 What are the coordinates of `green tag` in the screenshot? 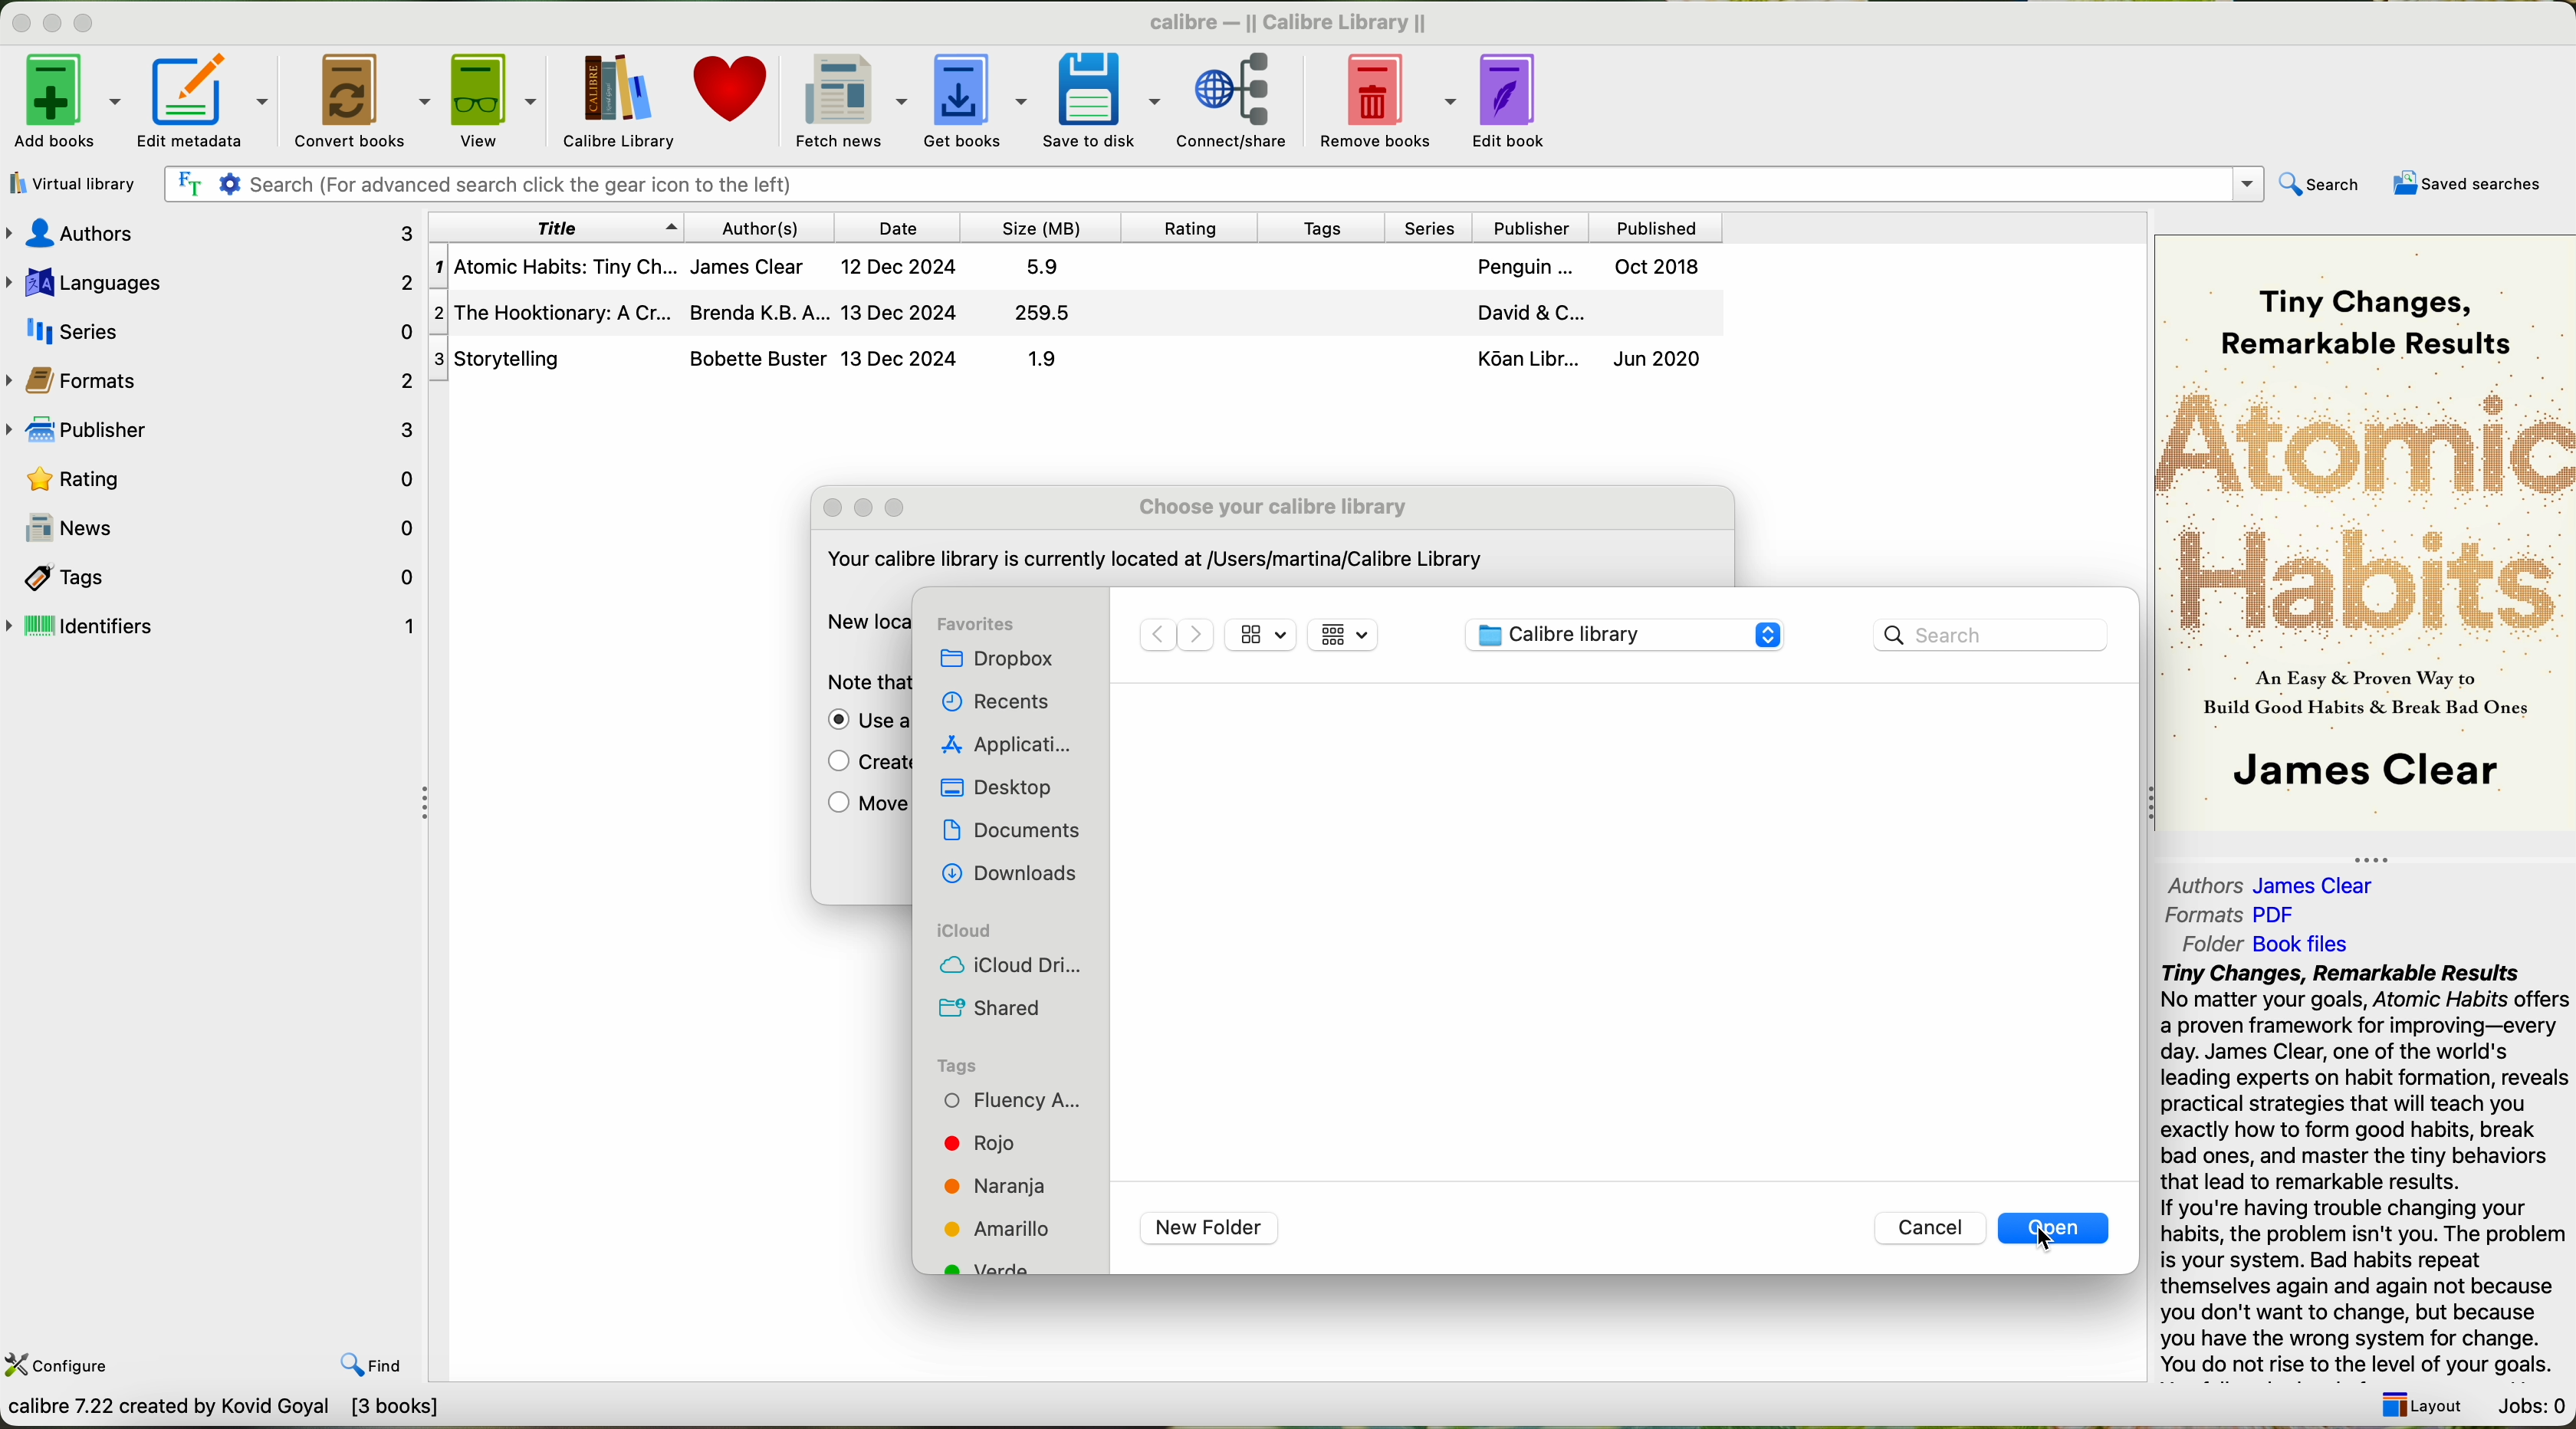 It's located at (993, 1265).